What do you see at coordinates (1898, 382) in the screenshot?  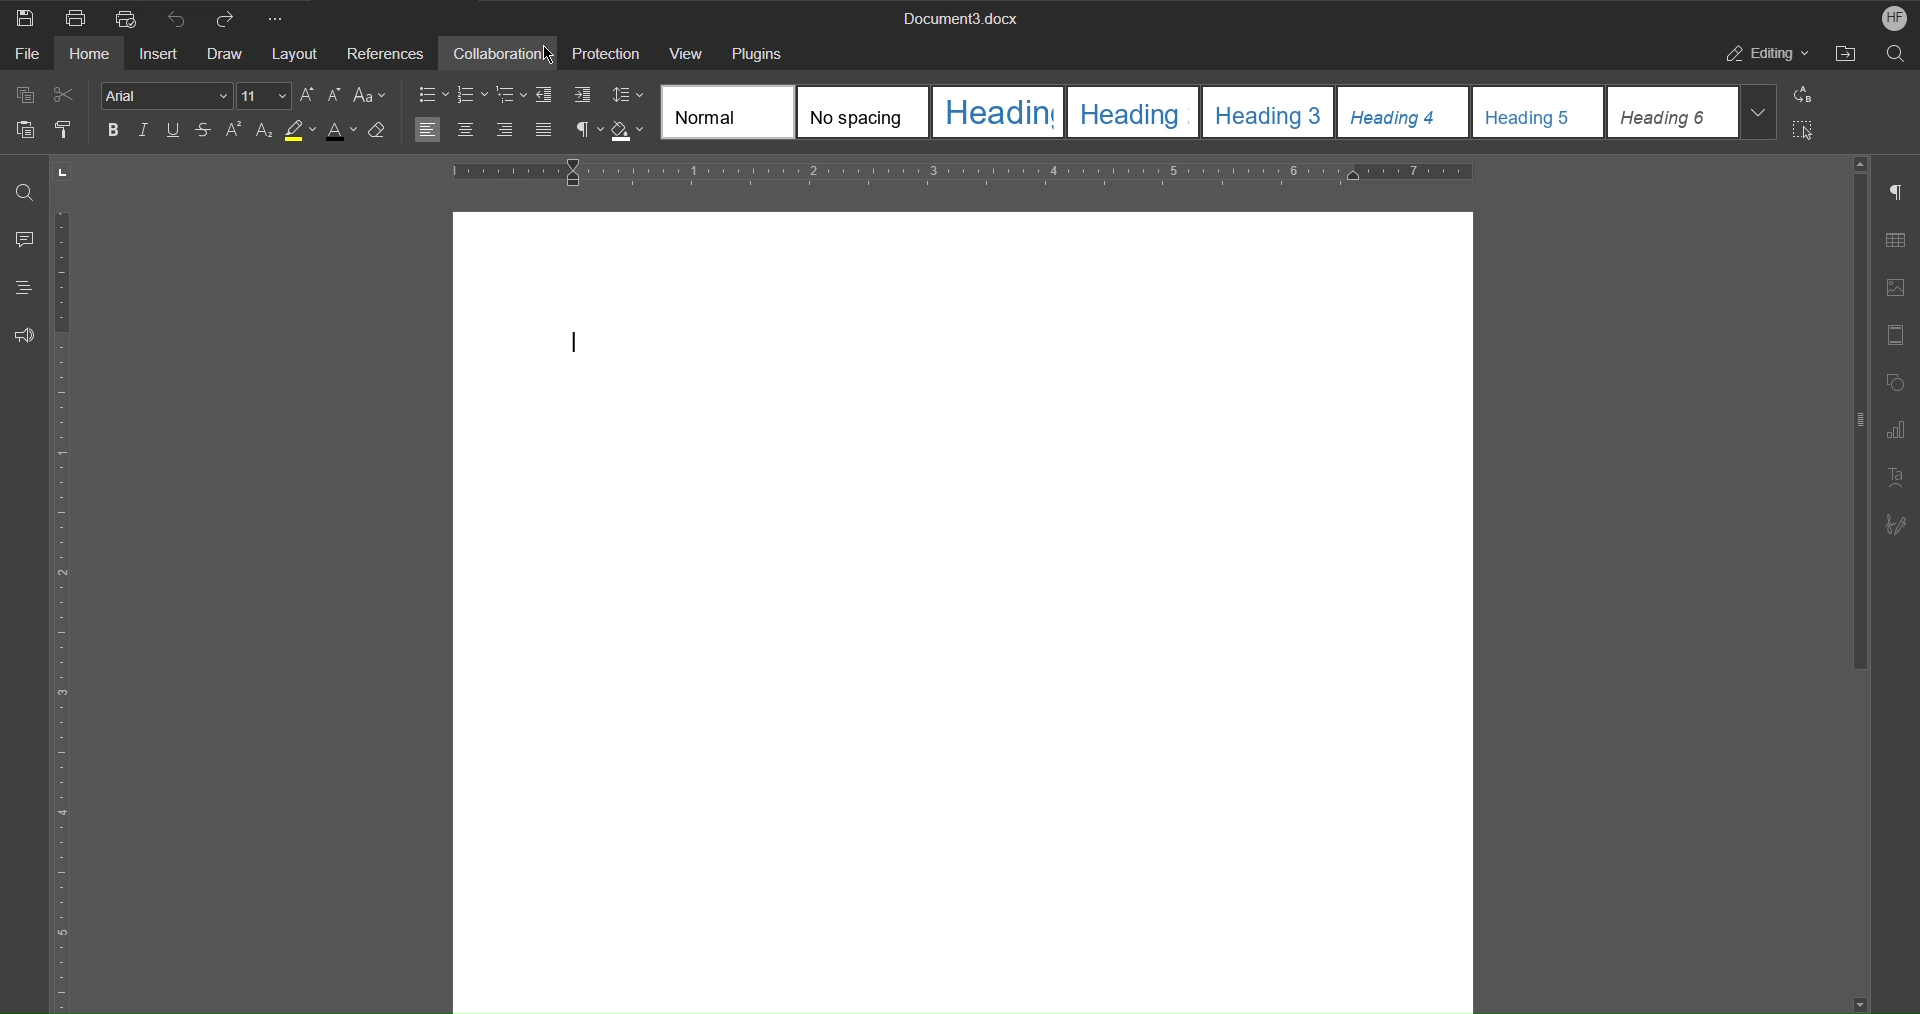 I see `Shape Settings` at bounding box center [1898, 382].